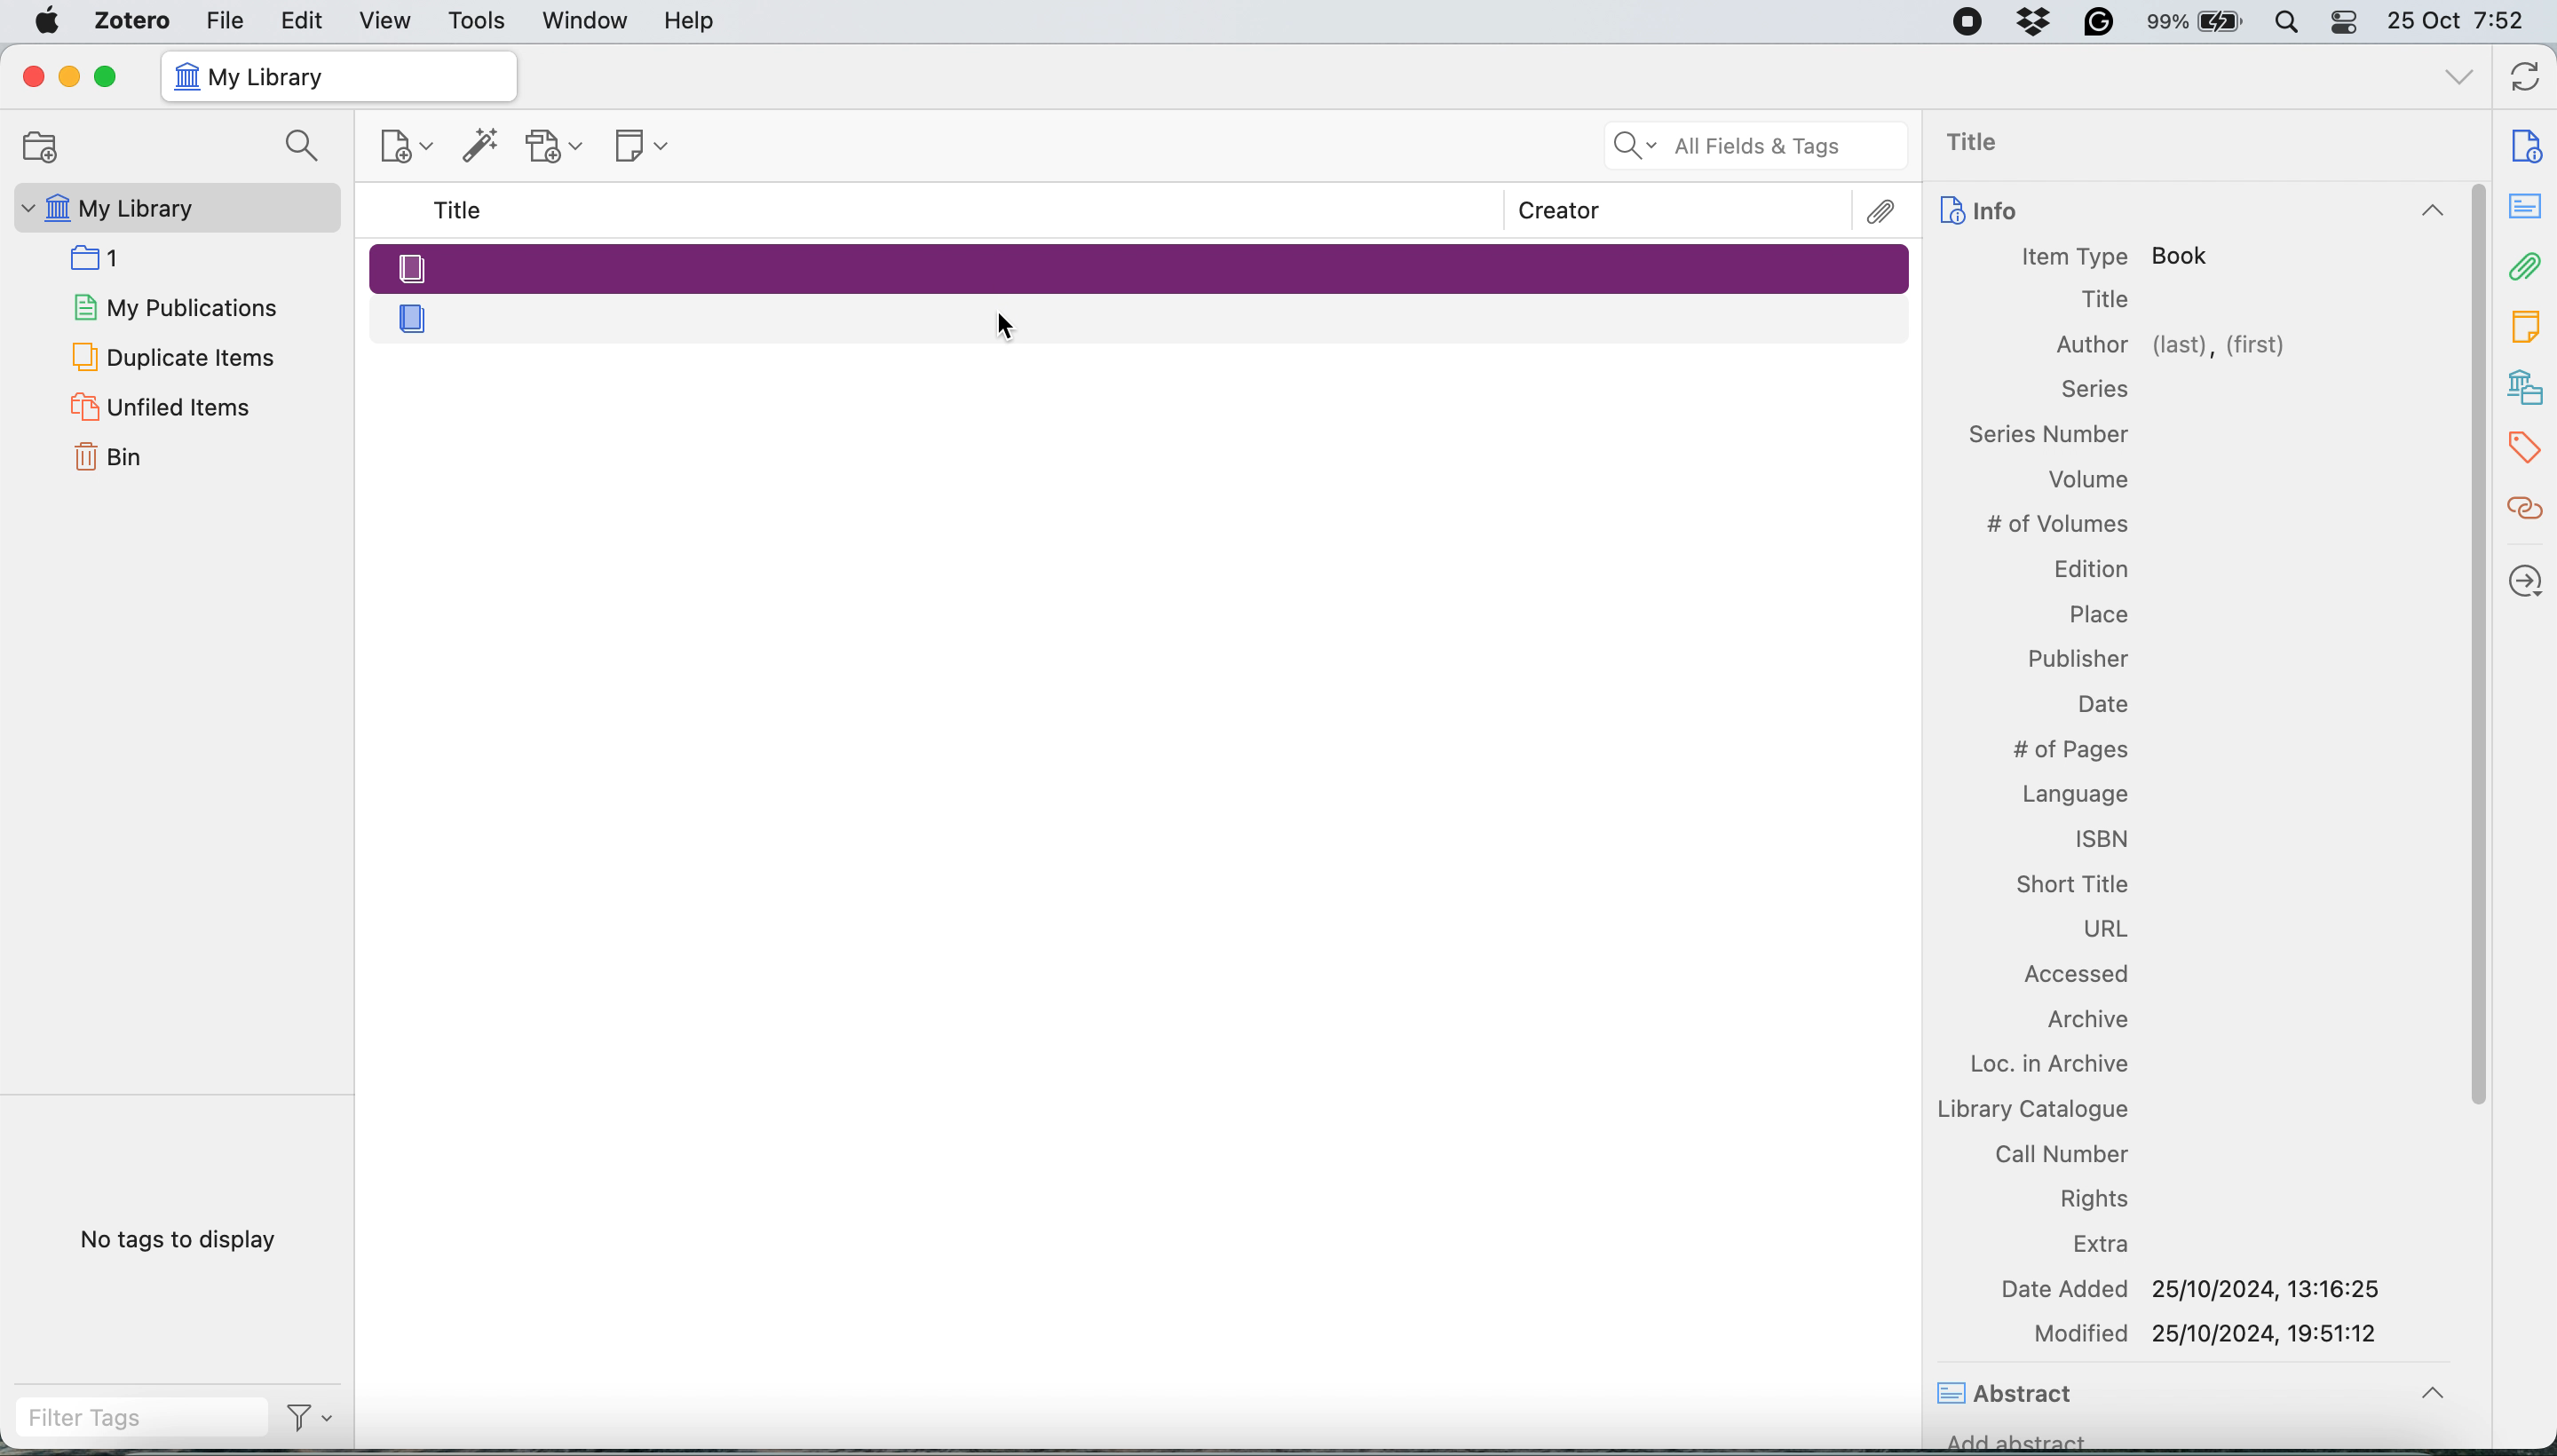 The image size is (2557, 1456). I want to click on # of Volumes, so click(2057, 524).